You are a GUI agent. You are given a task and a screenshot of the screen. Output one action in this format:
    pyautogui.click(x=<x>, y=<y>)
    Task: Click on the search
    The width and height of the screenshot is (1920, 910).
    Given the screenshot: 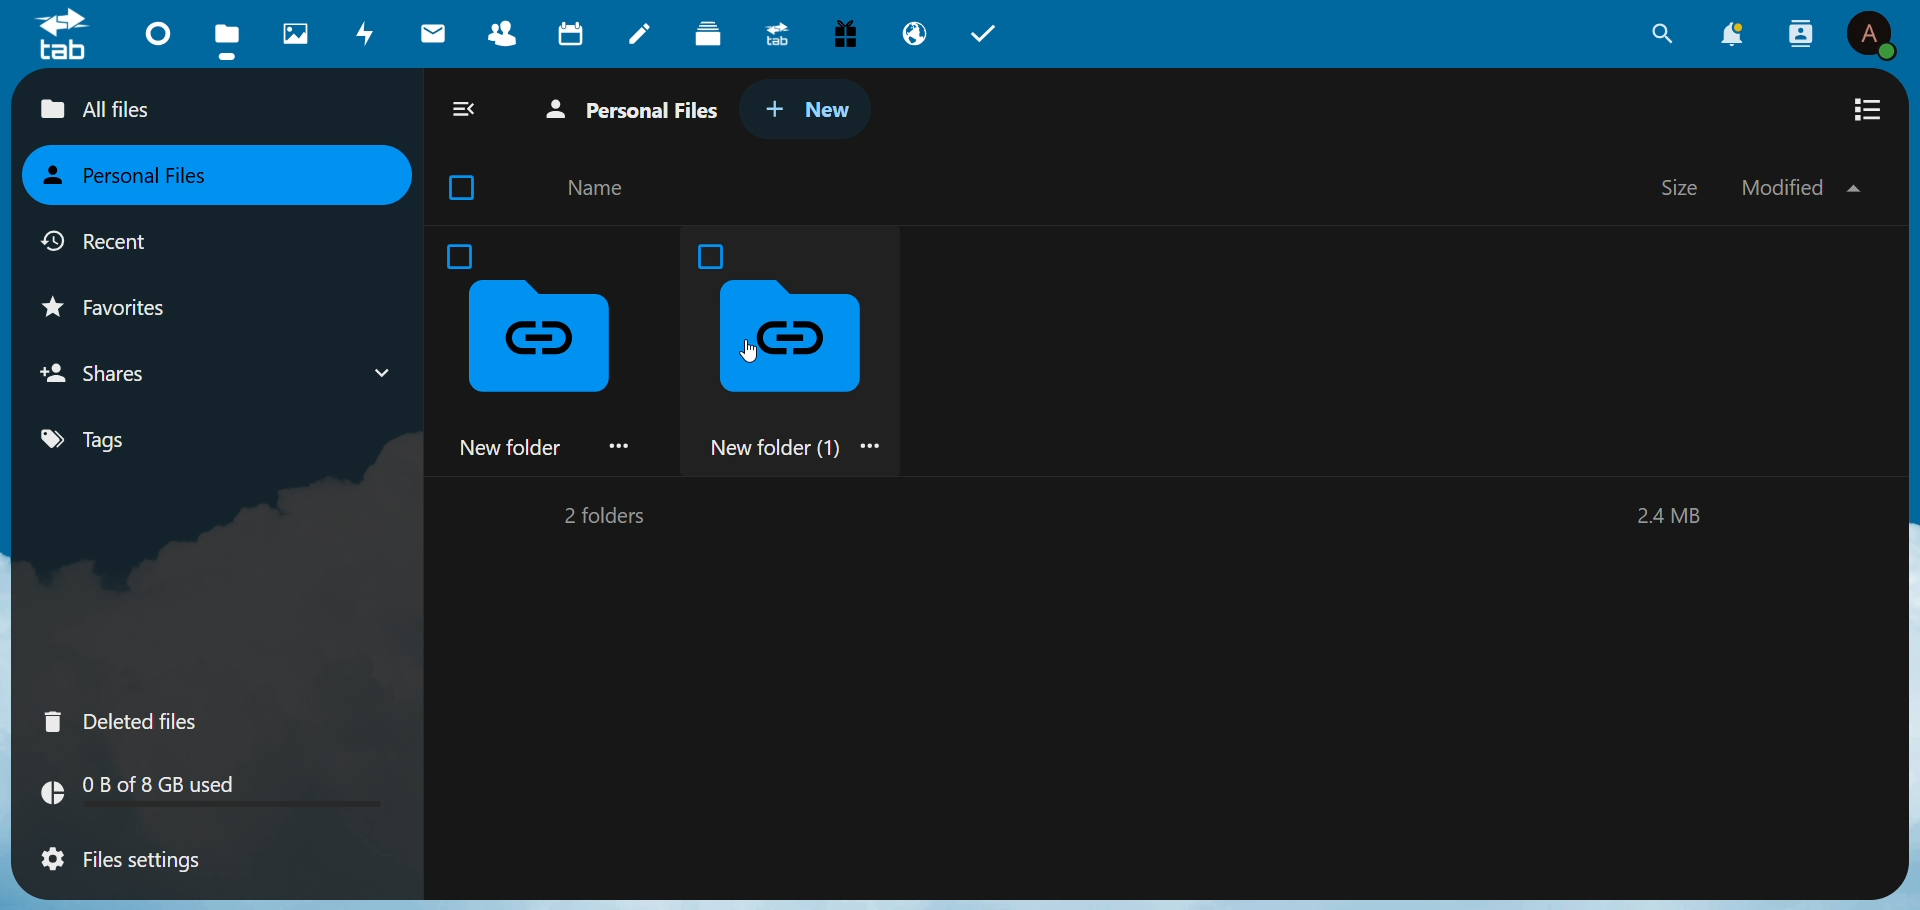 What is the action you would take?
    pyautogui.click(x=1657, y=36)
    